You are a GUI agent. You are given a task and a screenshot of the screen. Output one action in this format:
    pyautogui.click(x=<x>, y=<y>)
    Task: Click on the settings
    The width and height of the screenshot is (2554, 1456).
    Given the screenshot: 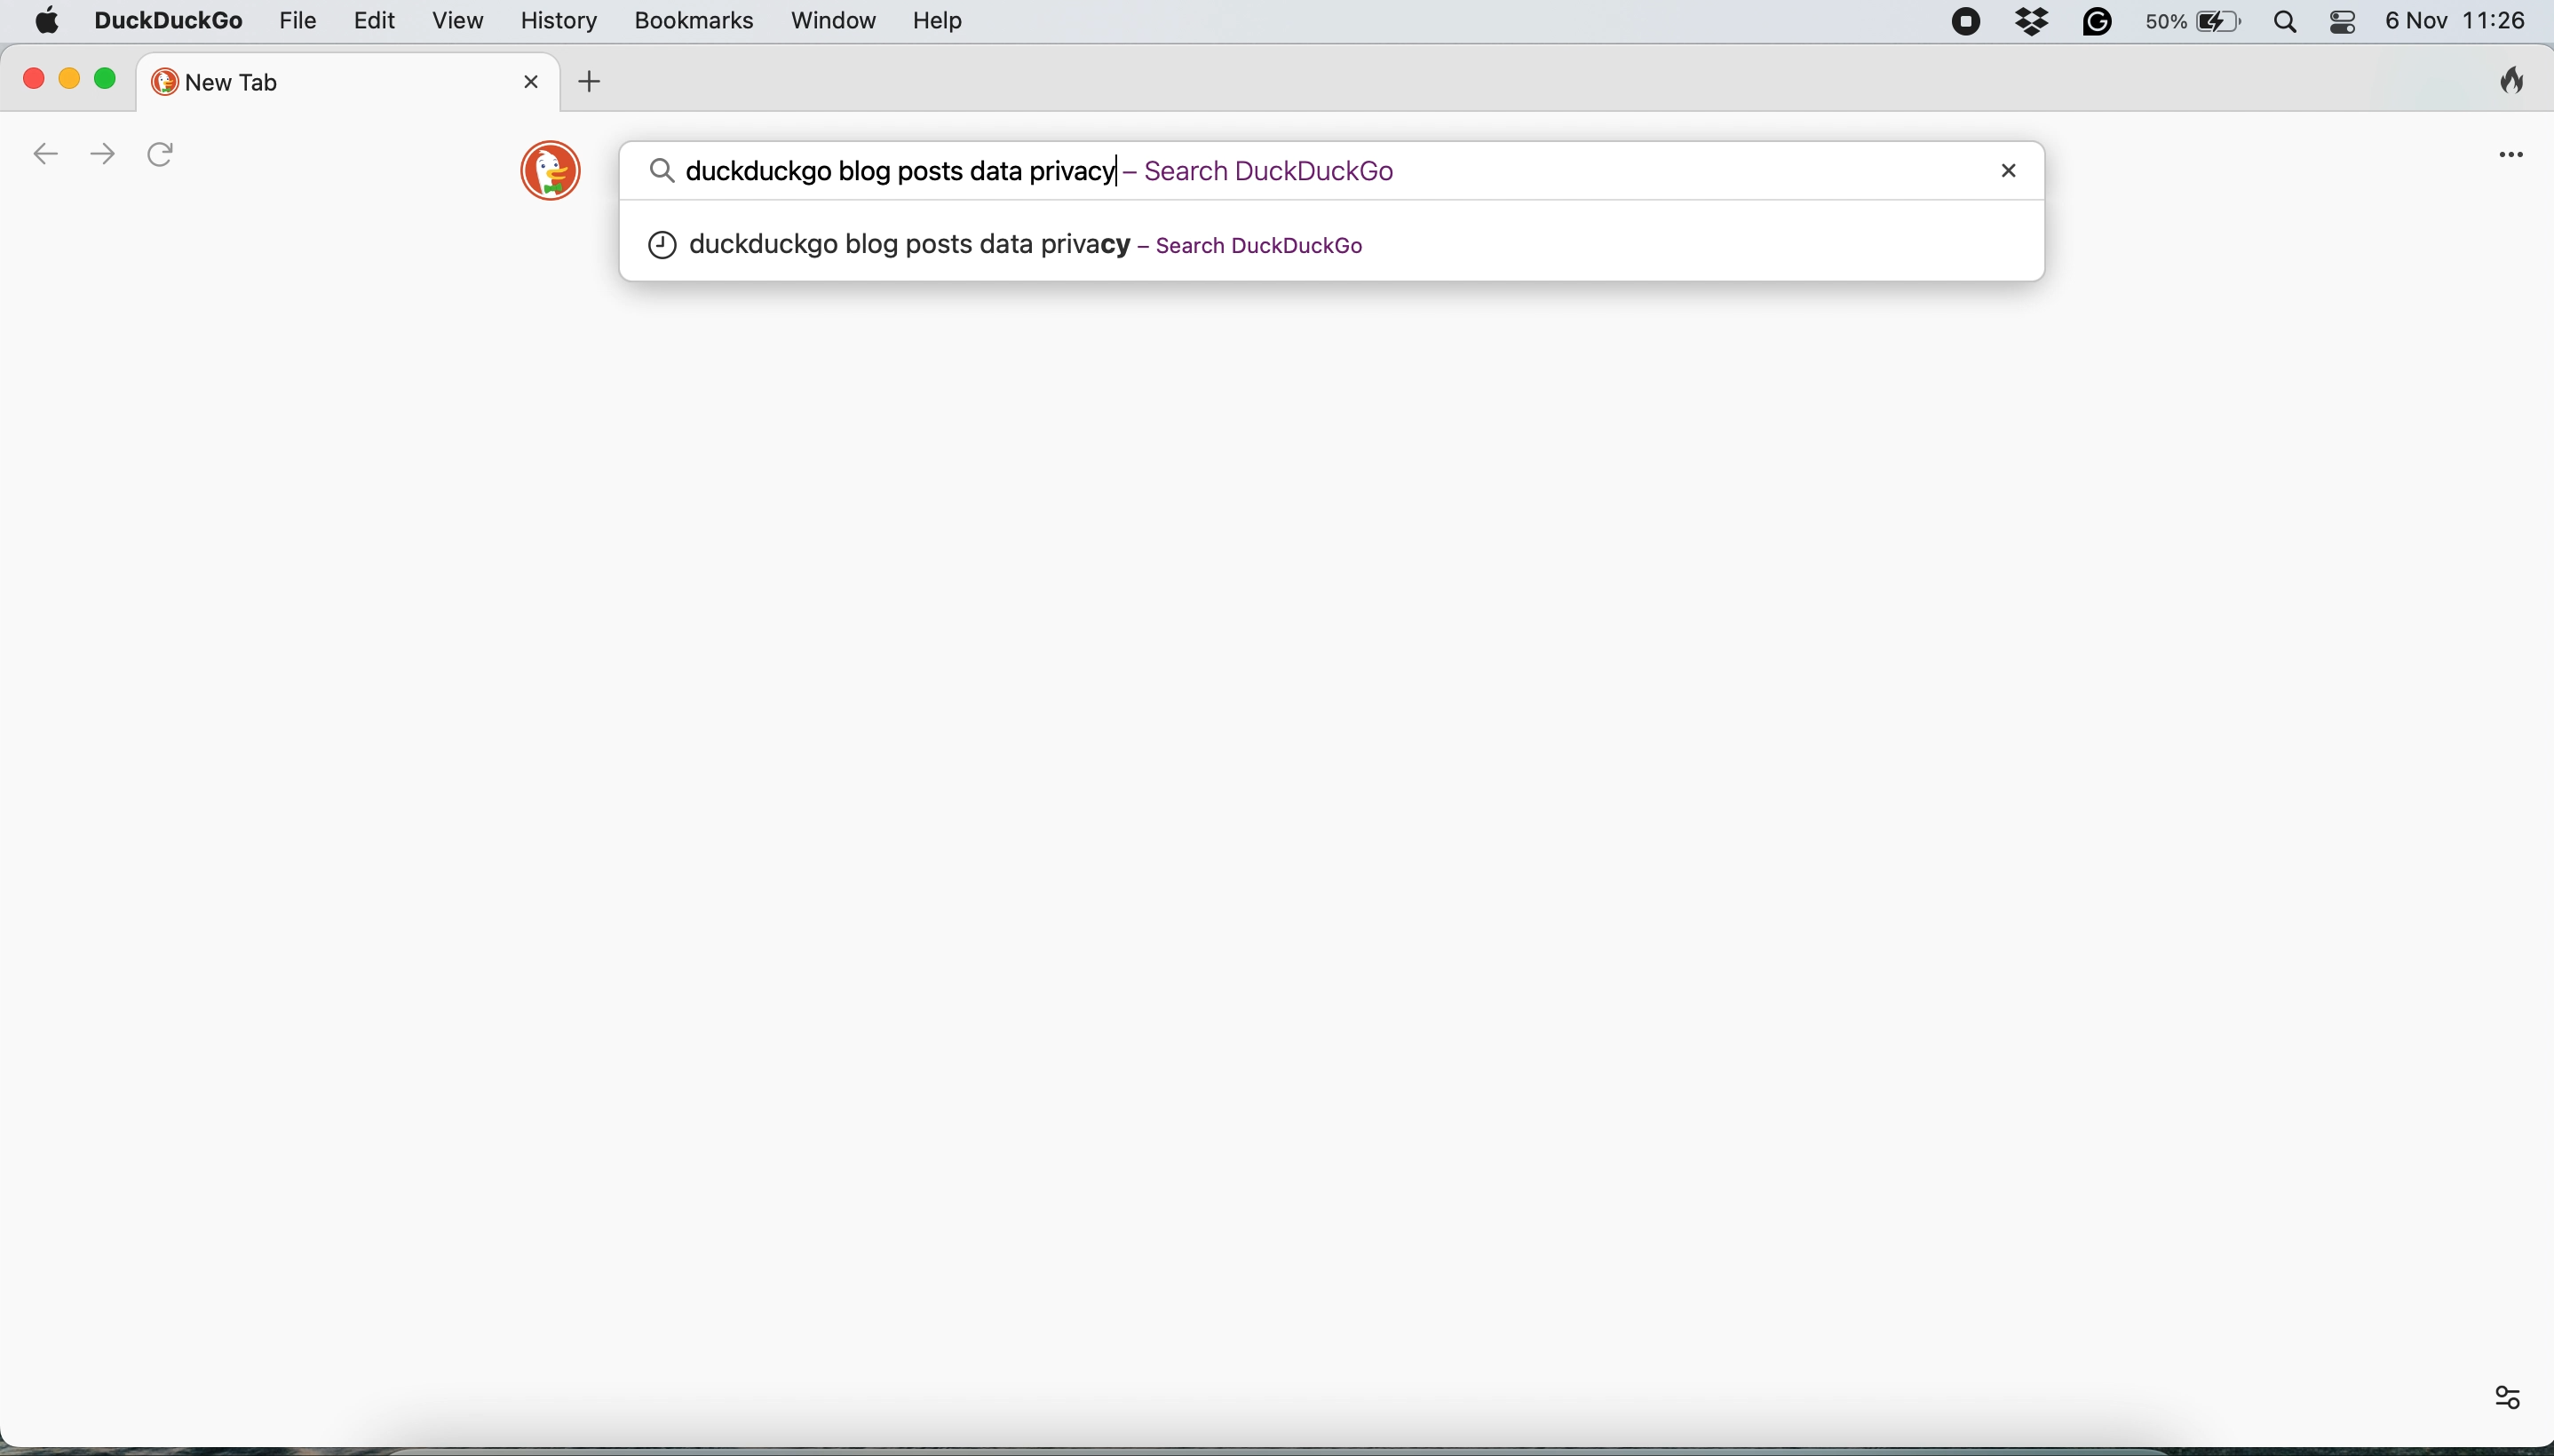 What is the action you would take?
    pyautogui.click(x=2502, y=1398)
    